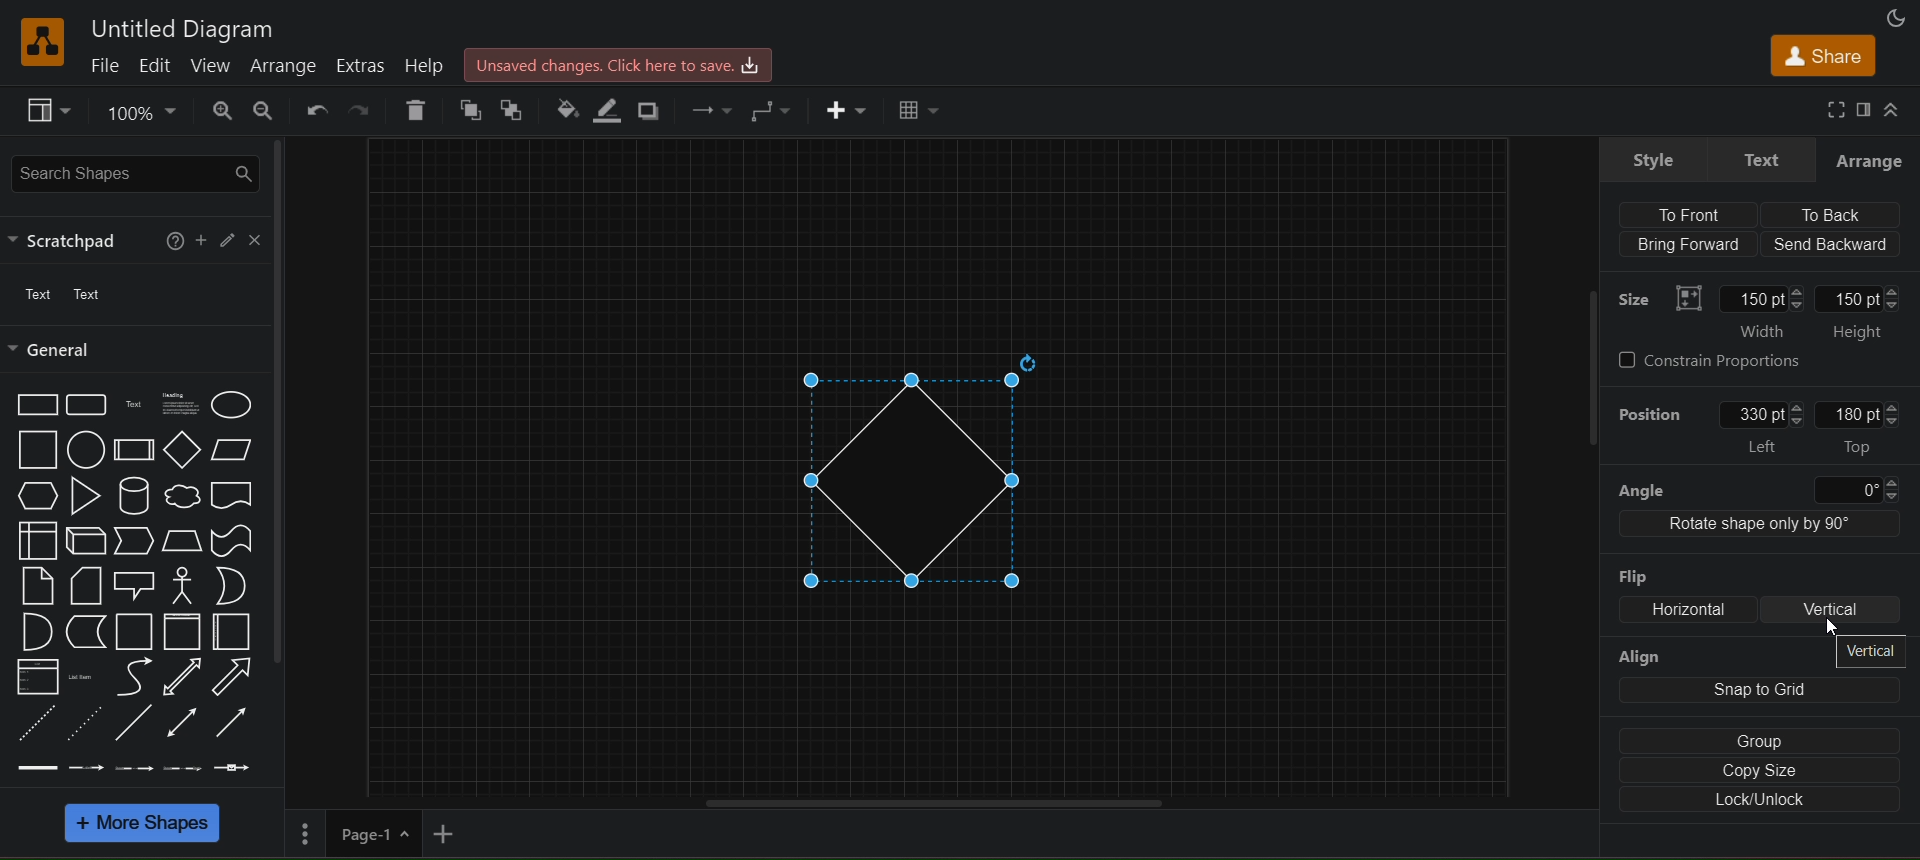 Image resolution: width=1920 pixels, height=860 pixels. What do you see at coordinates (84, 540) in the screenshot?
I see `cube` at bounding box center [84, 540].